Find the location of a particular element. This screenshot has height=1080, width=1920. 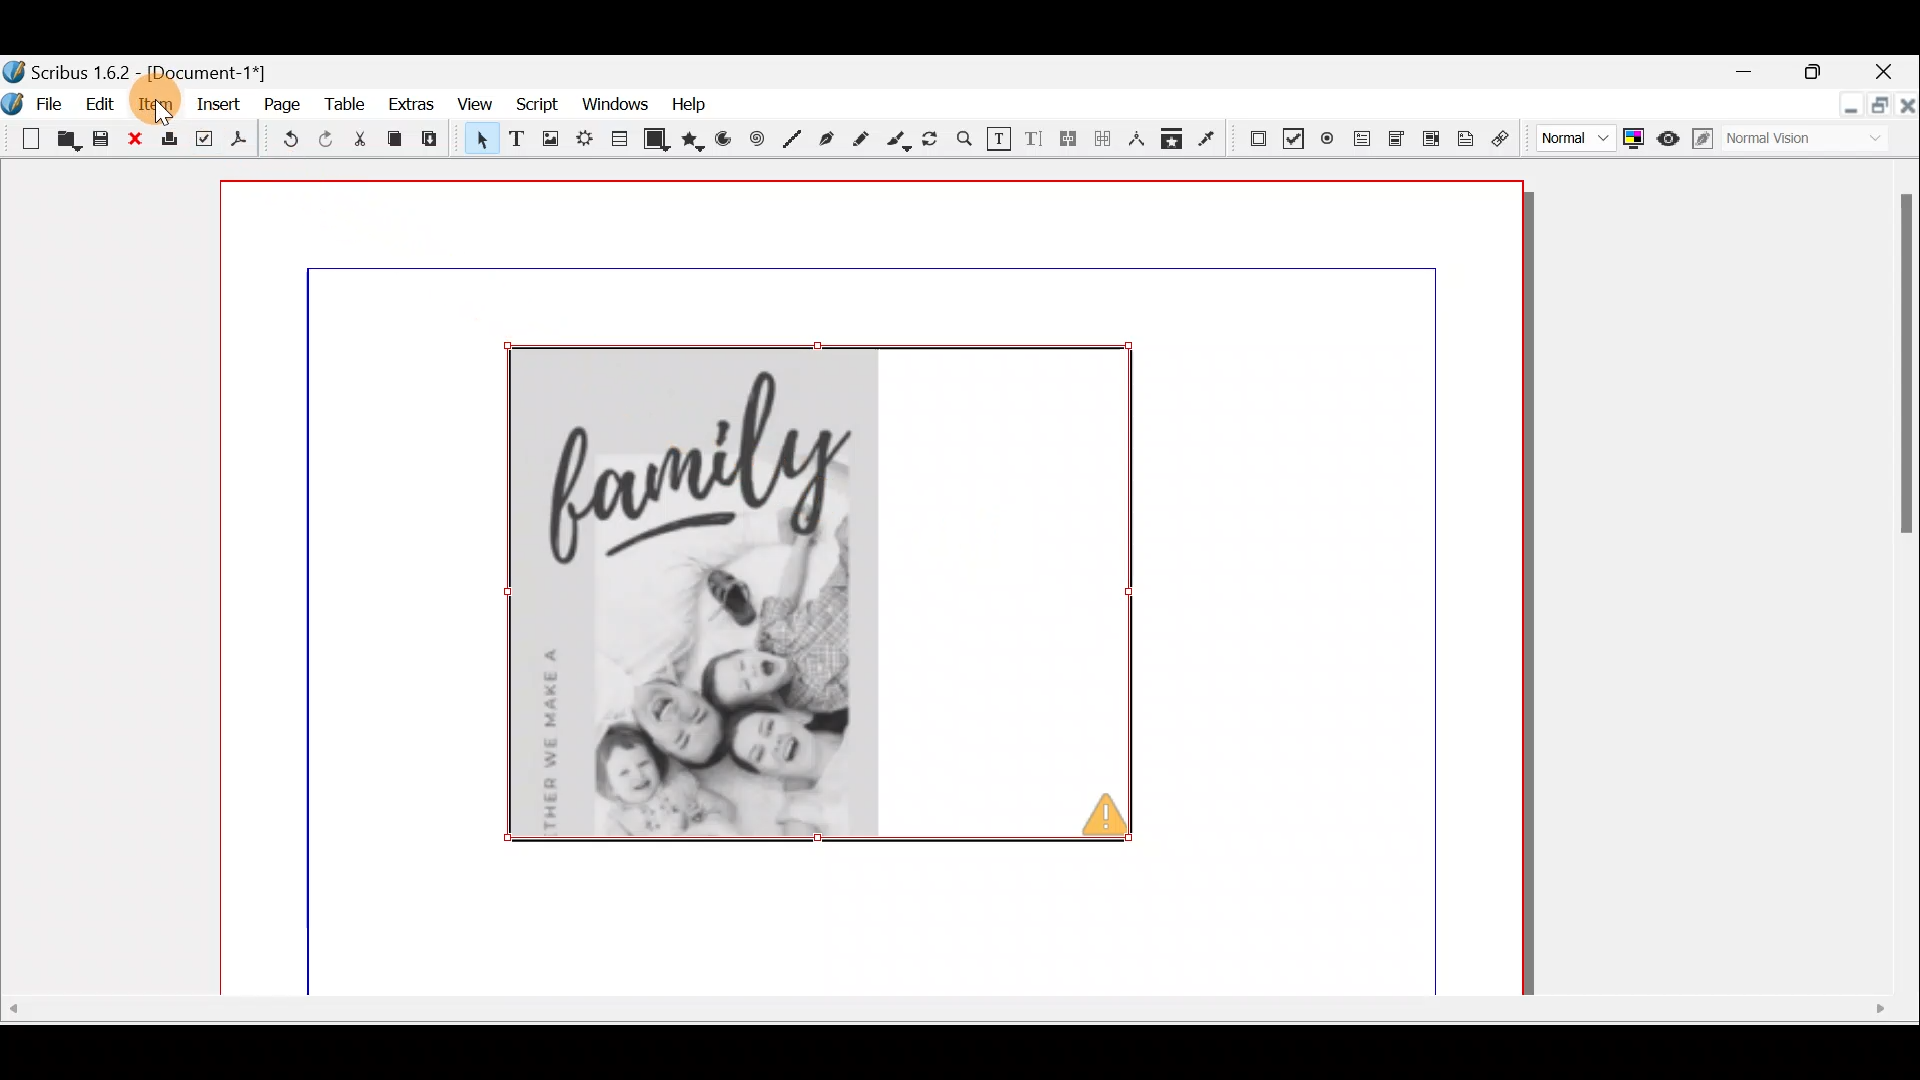

Close is located at coordinates (134, 140).